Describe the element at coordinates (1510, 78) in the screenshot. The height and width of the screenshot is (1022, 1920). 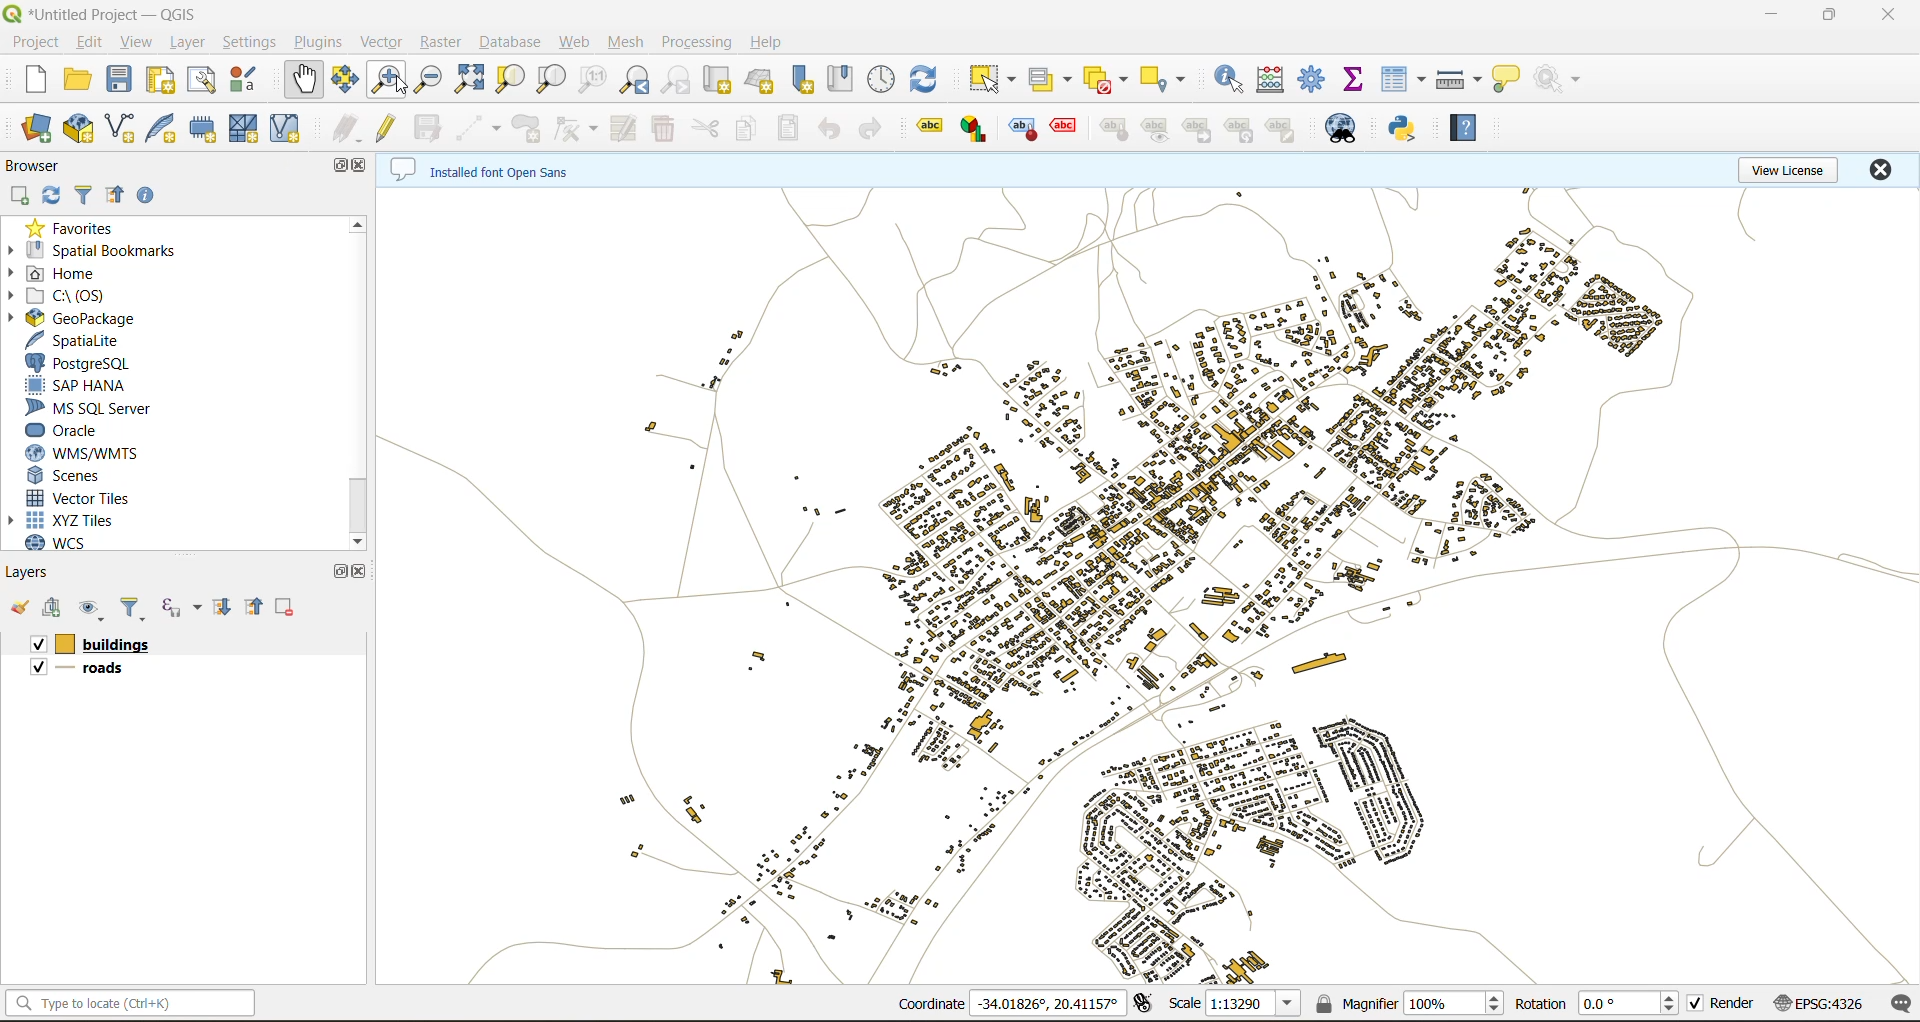
I see `show tips` at that location.